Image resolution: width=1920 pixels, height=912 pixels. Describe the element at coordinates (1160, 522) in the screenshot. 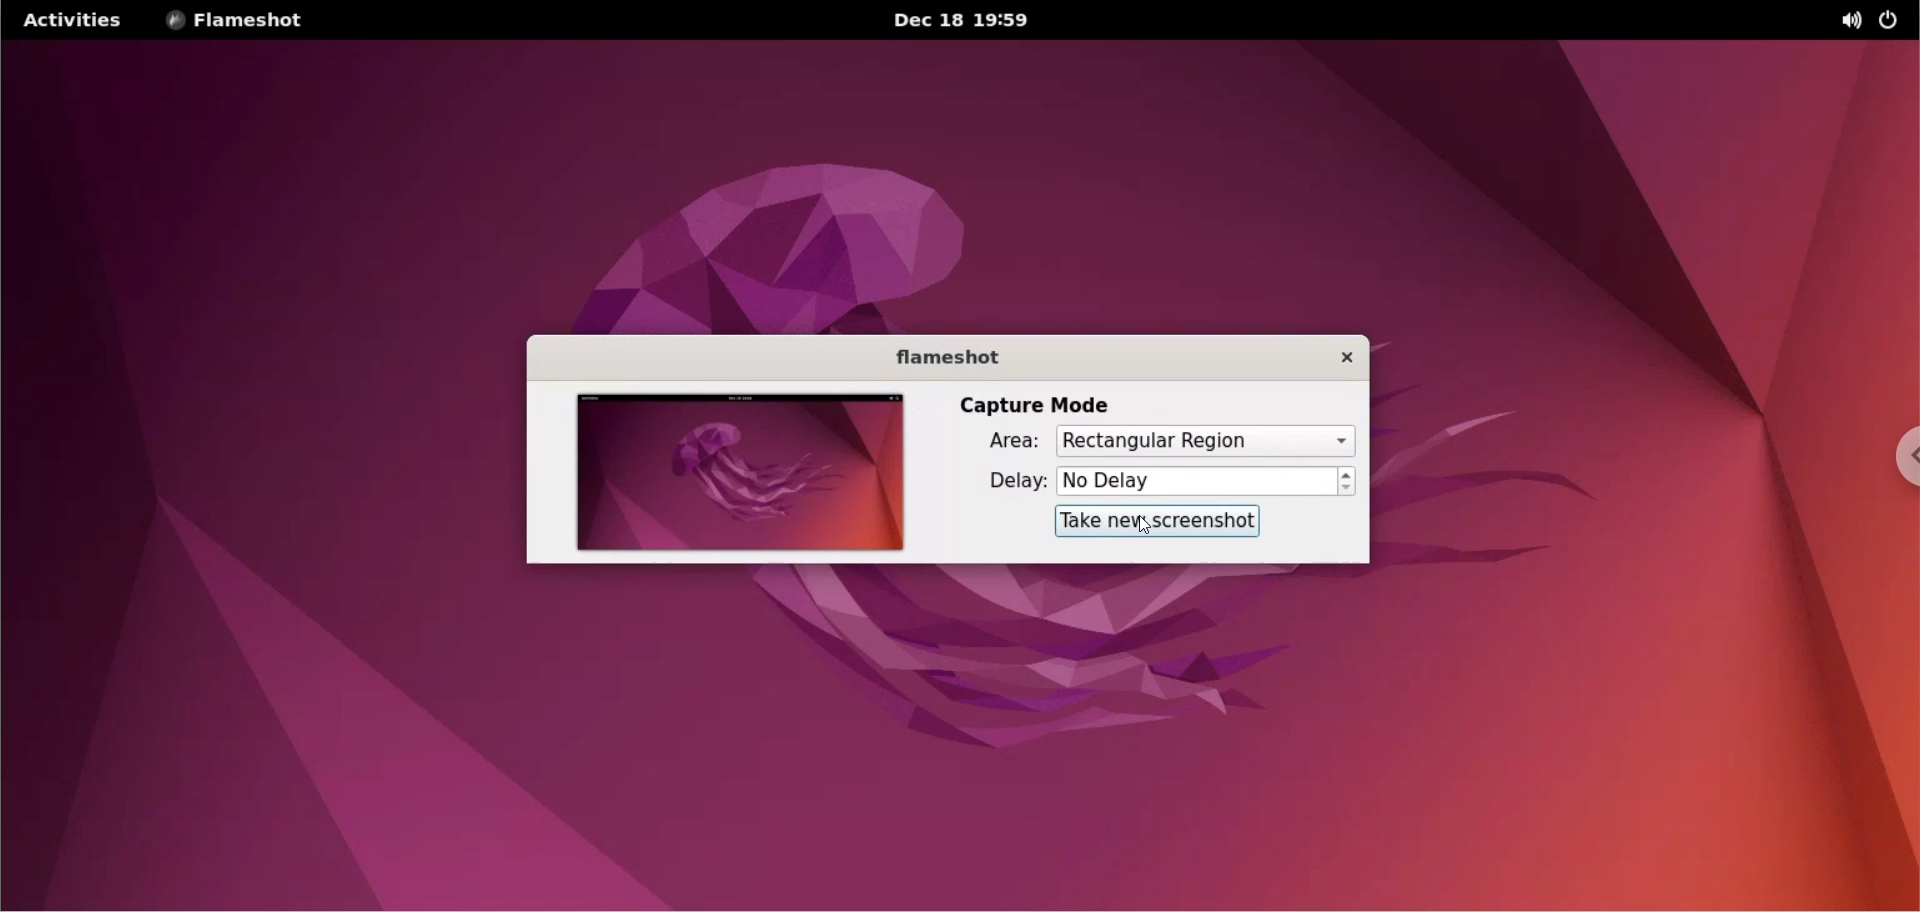

I see `take new screenshot` at that location.